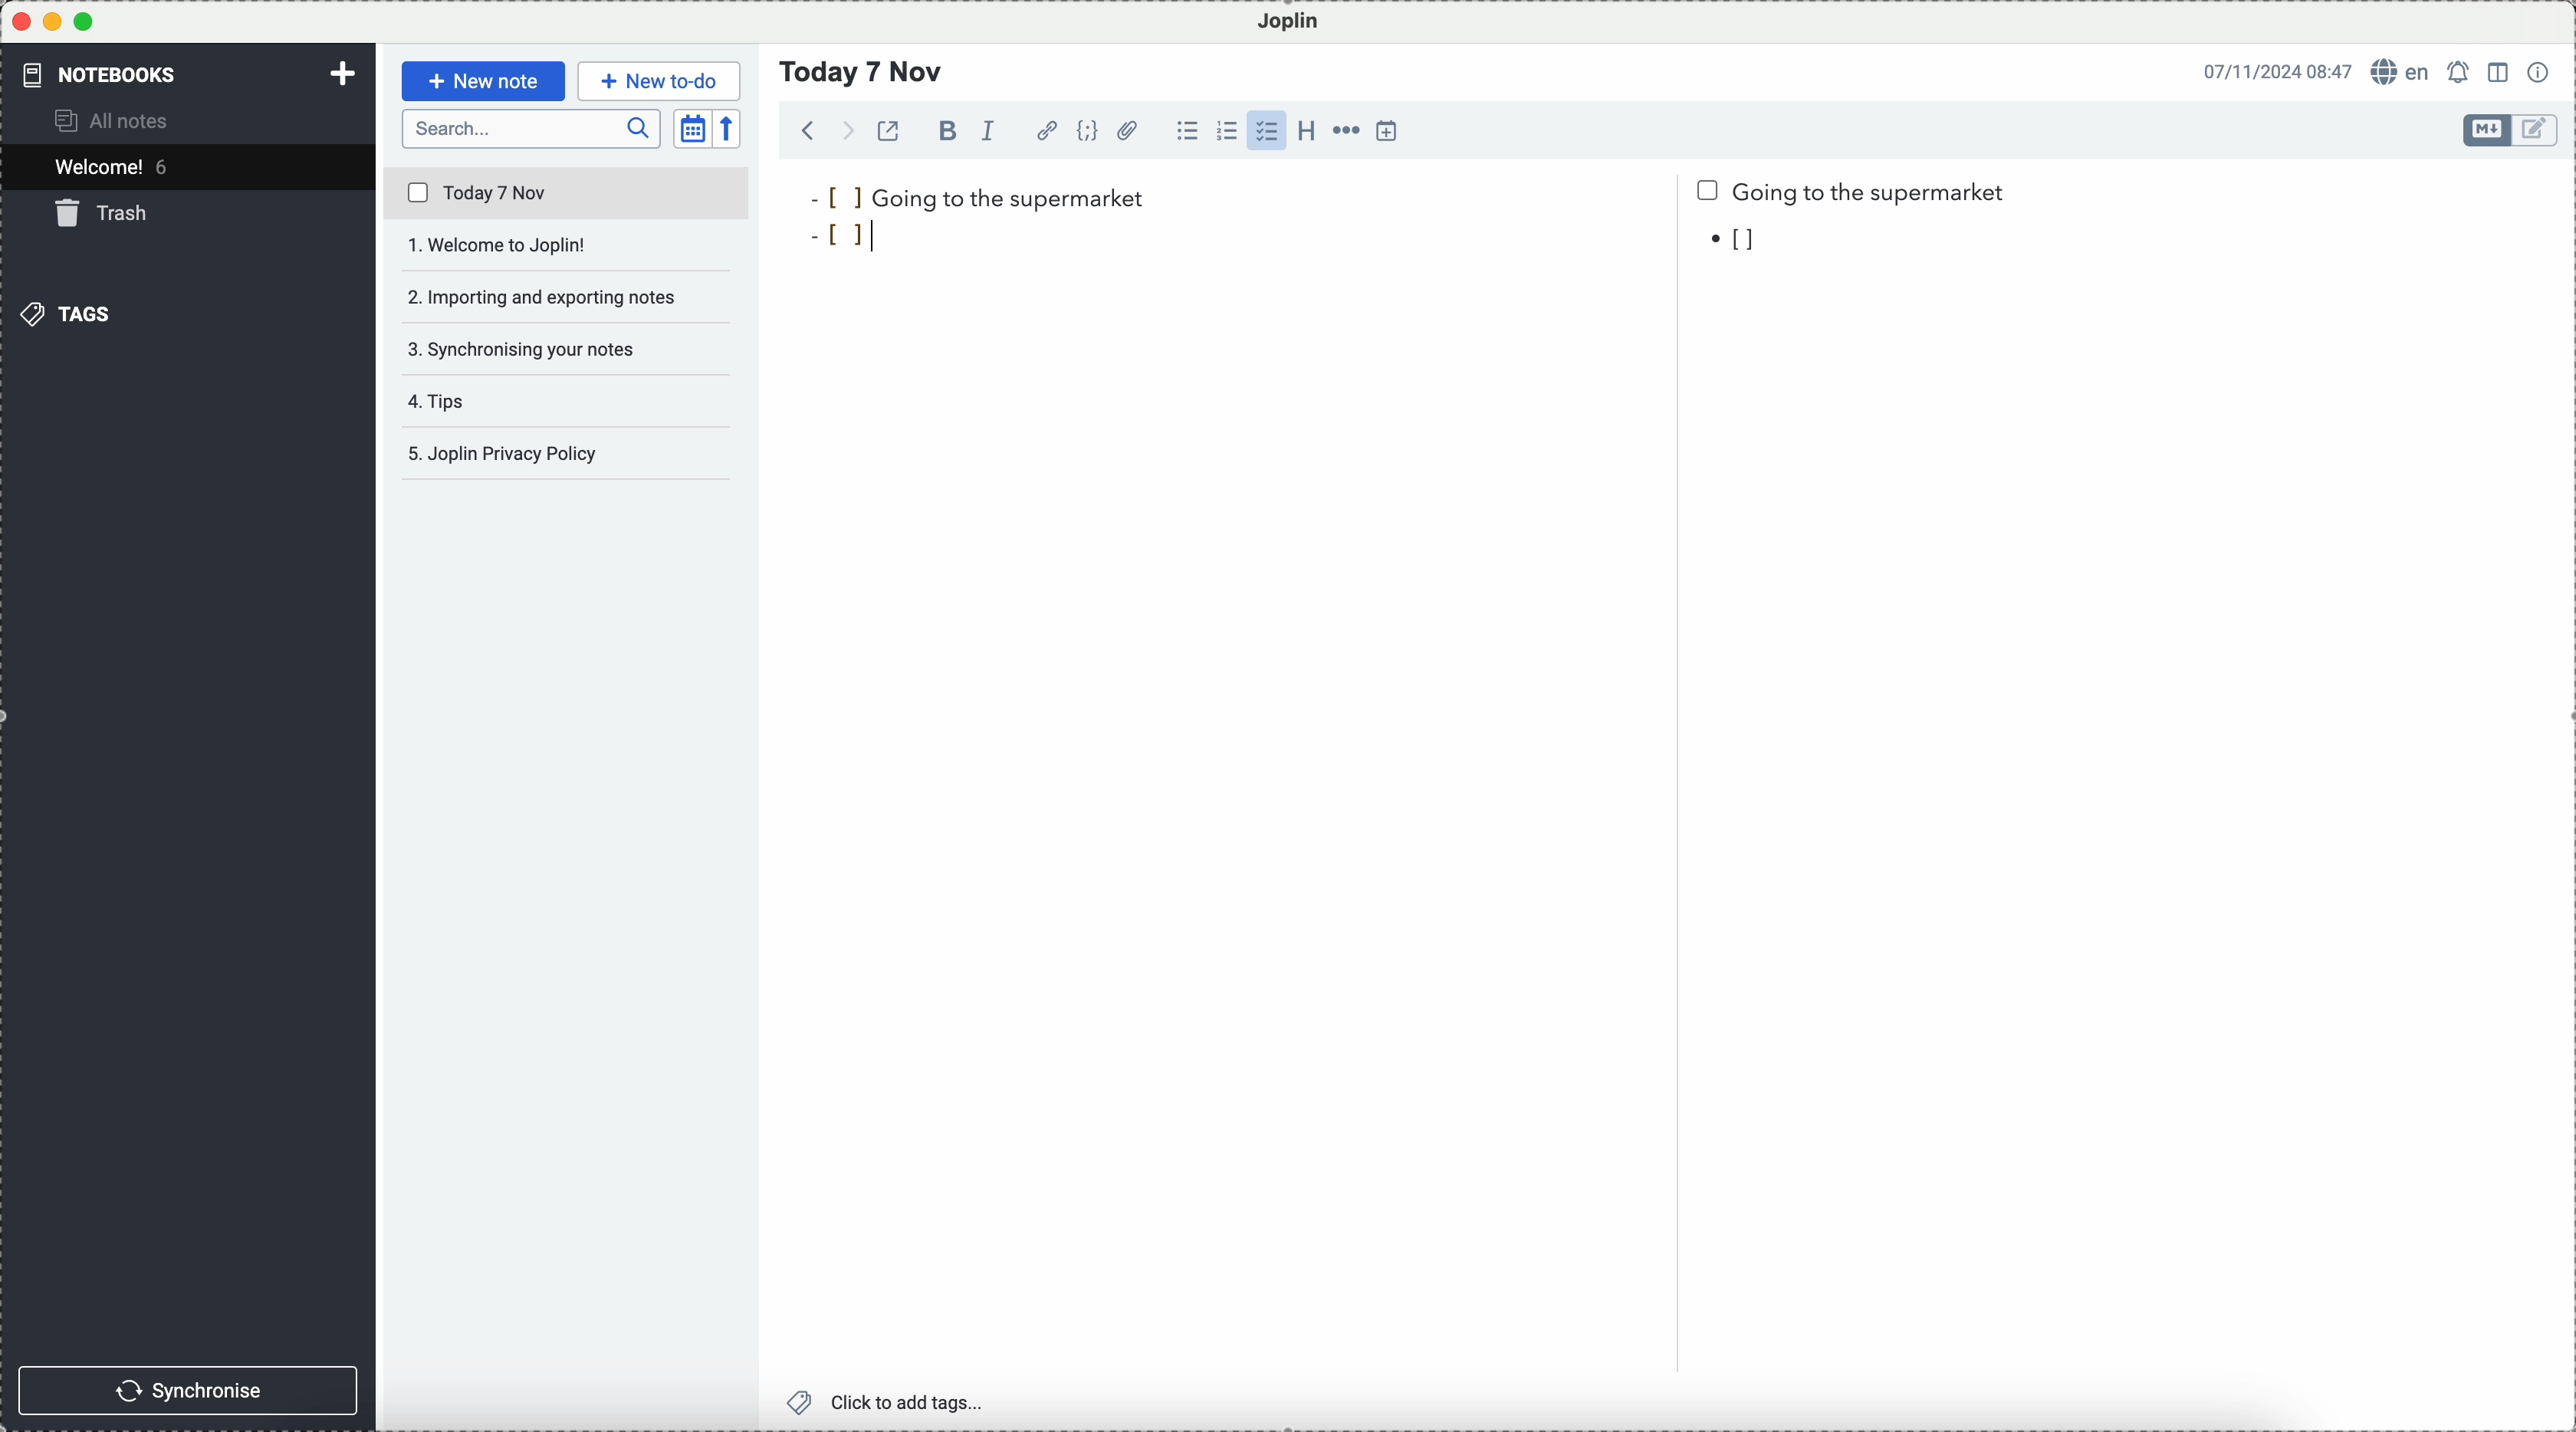 This screenshot has width=2576, height=1432. I want to click on language, so click(2402, 70).